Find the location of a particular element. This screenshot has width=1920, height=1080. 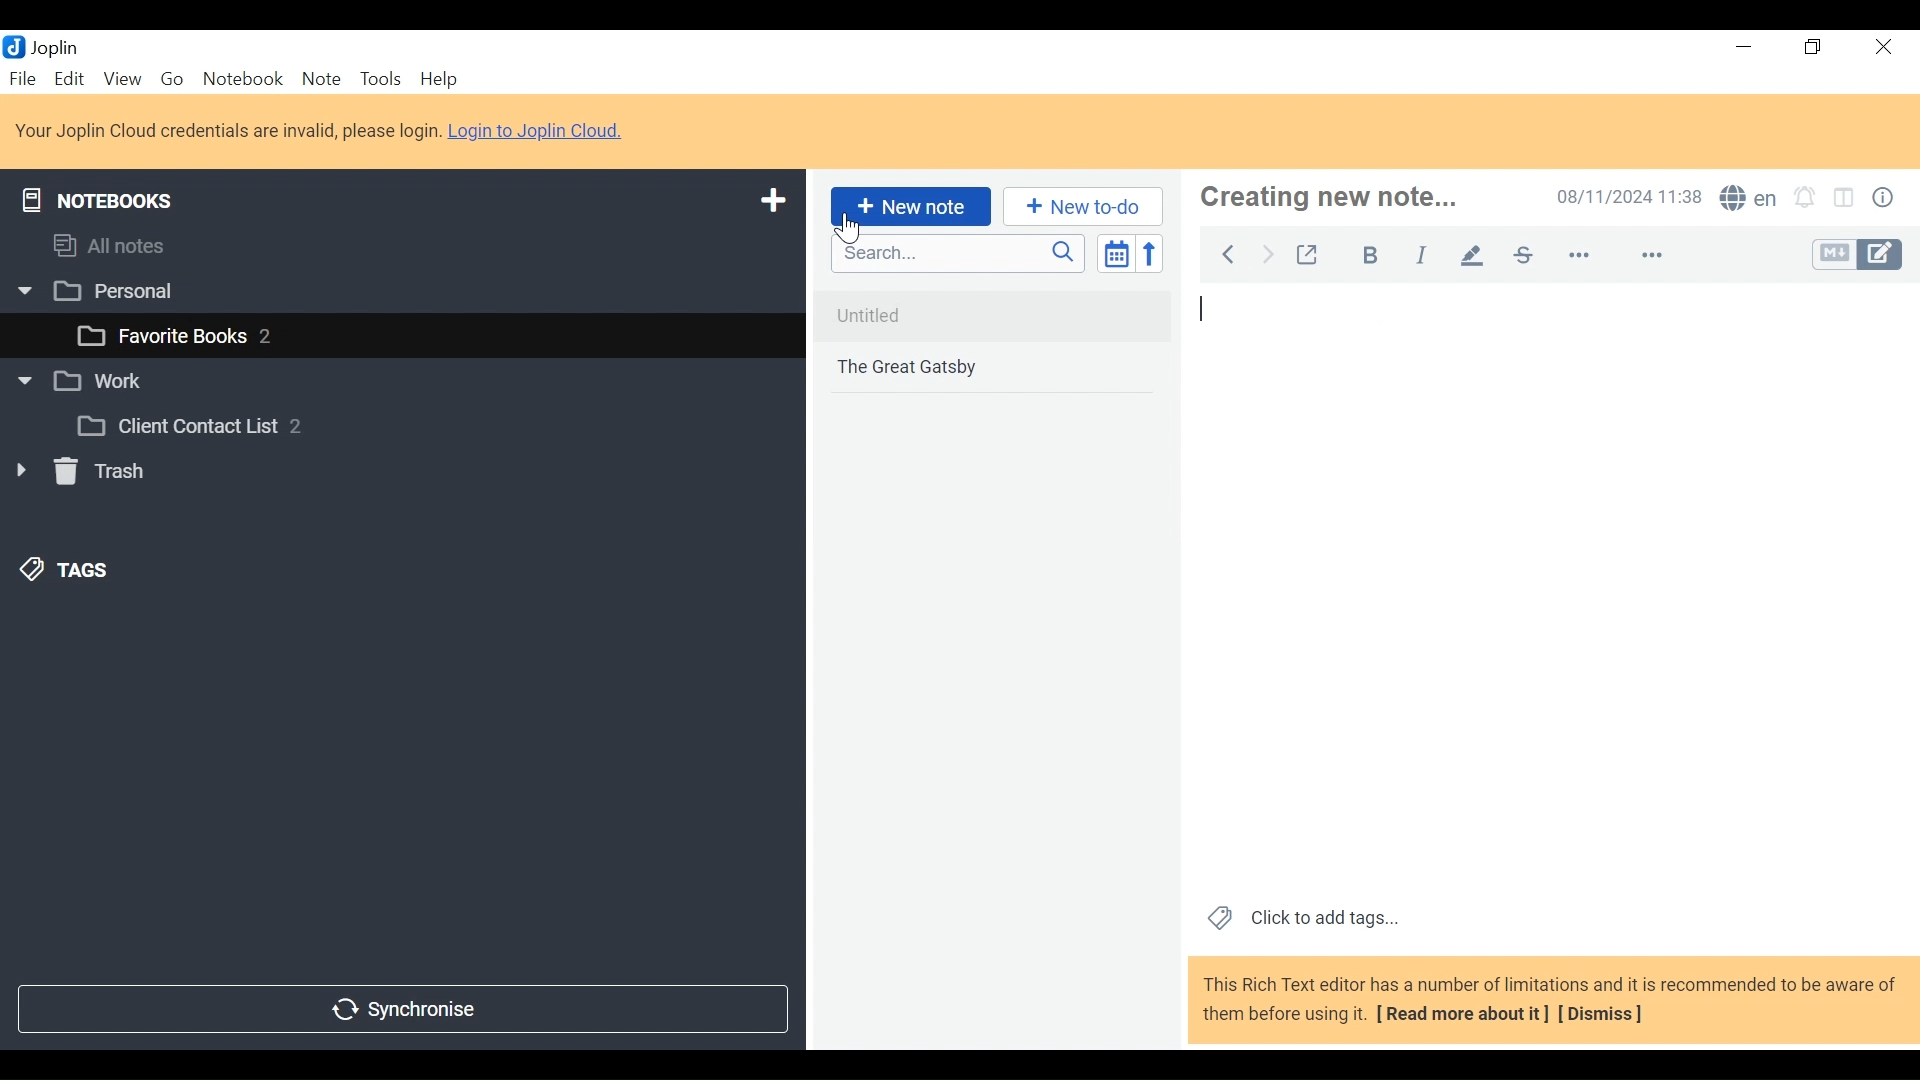

Back is located at coordinates (1271, 254).